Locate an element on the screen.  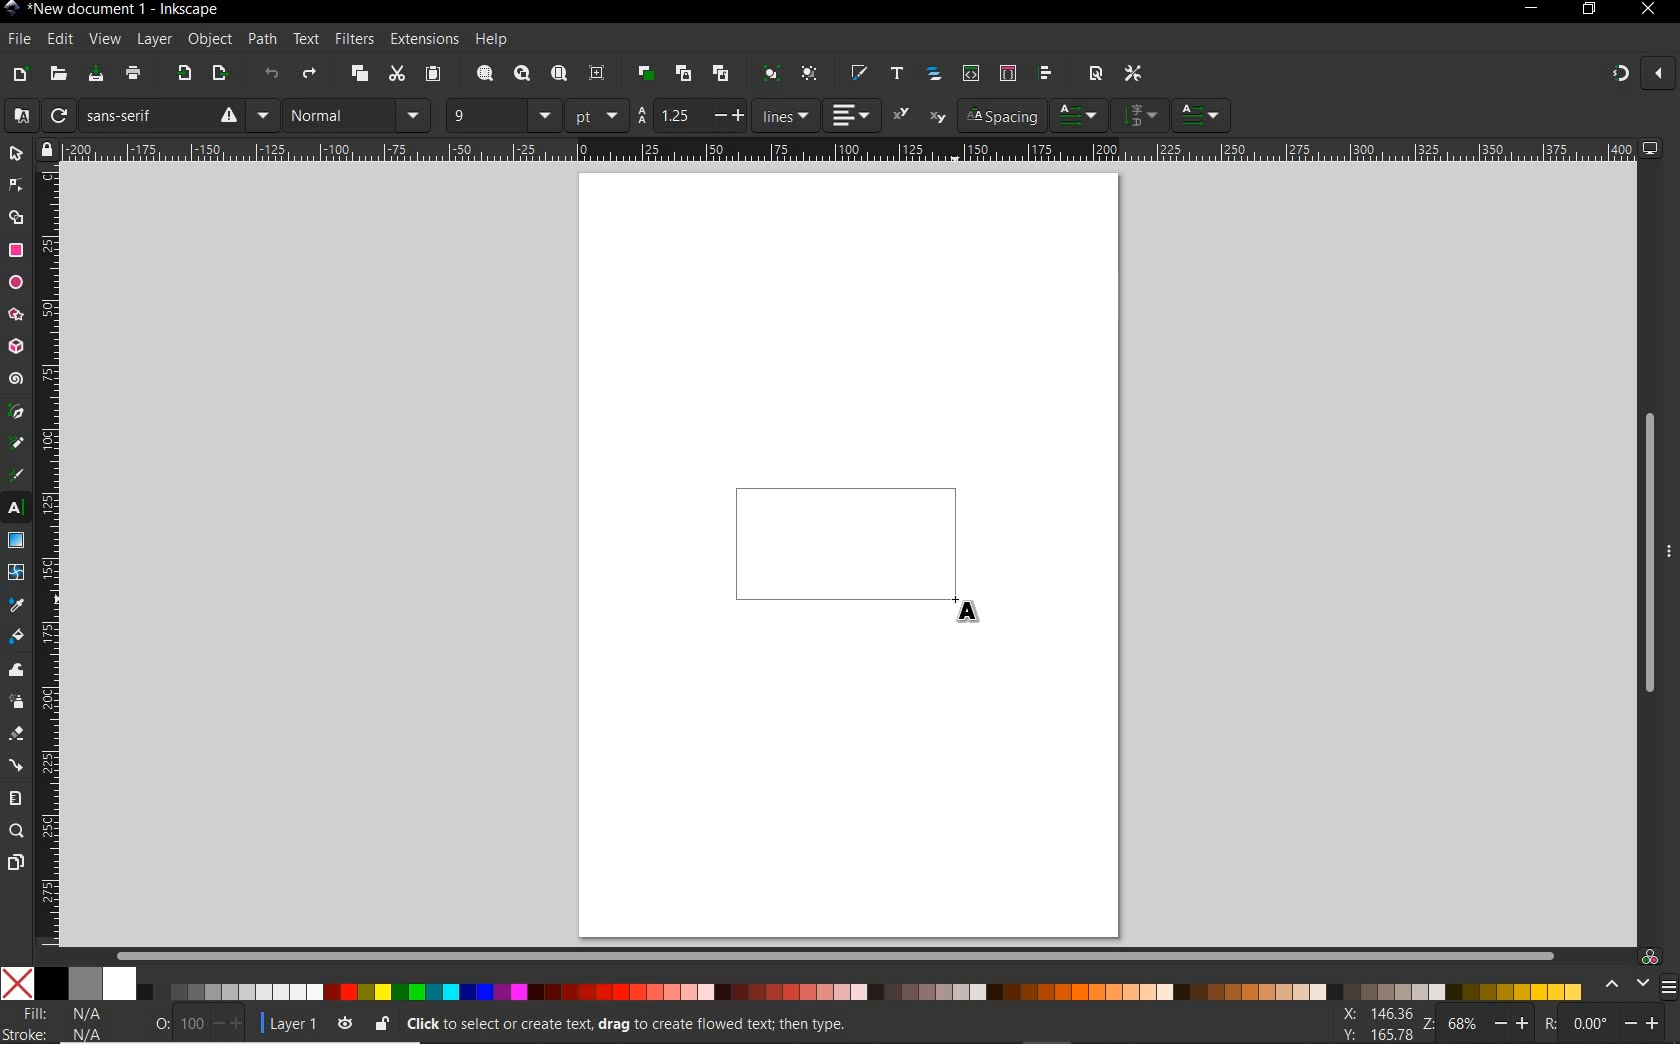
refresh is located at coordinates (57, 116).